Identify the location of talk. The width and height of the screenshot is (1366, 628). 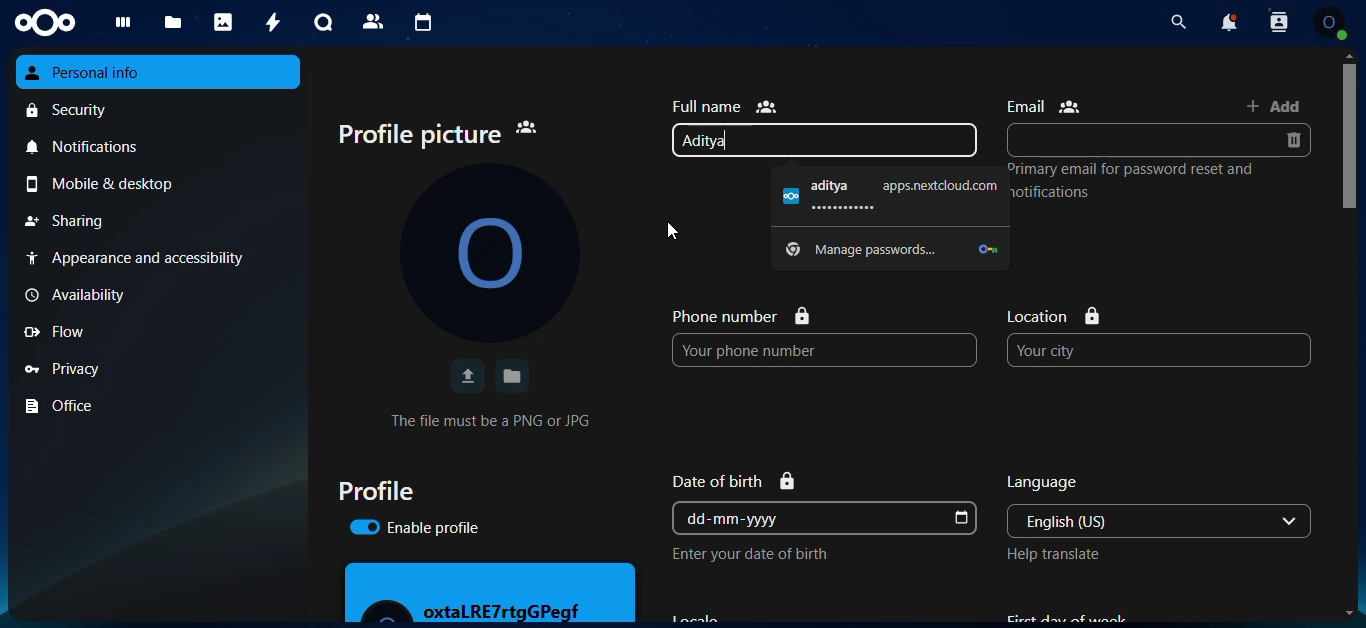
(320, 23).